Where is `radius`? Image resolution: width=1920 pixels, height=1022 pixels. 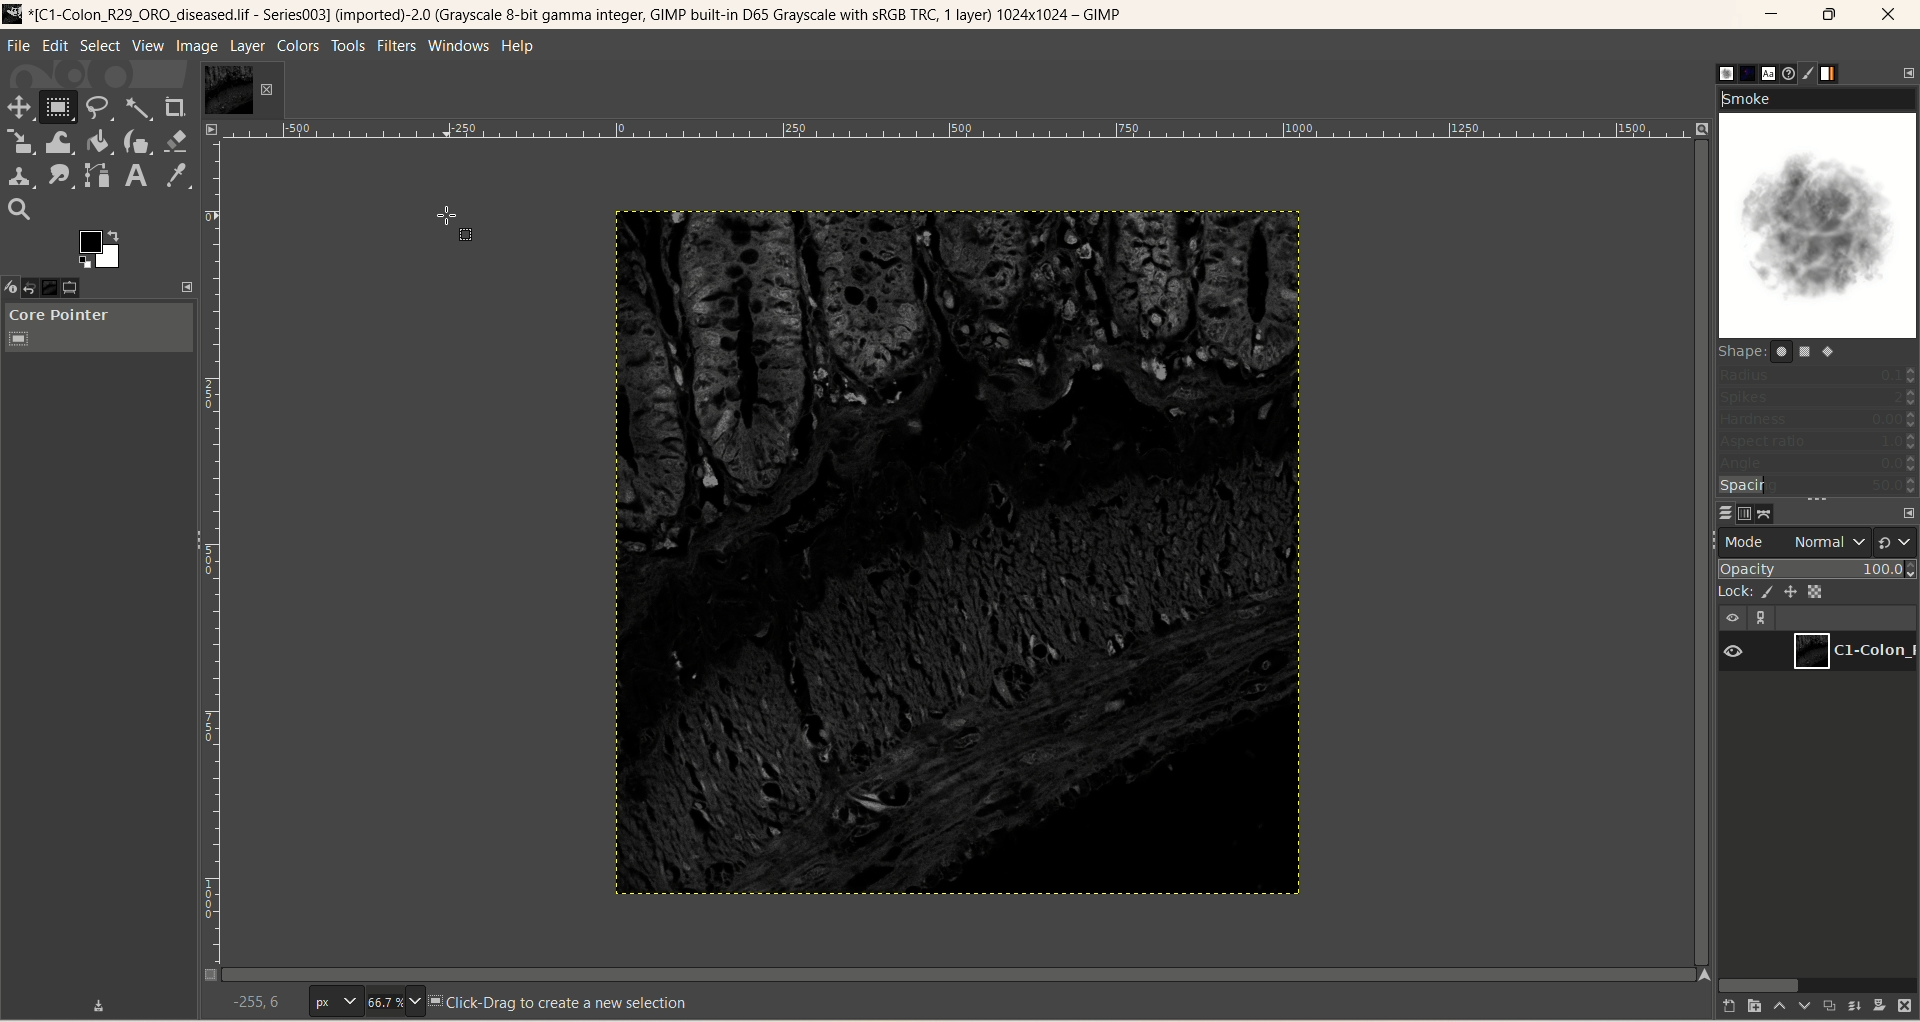 radius is located at coordinates (1814, 378).